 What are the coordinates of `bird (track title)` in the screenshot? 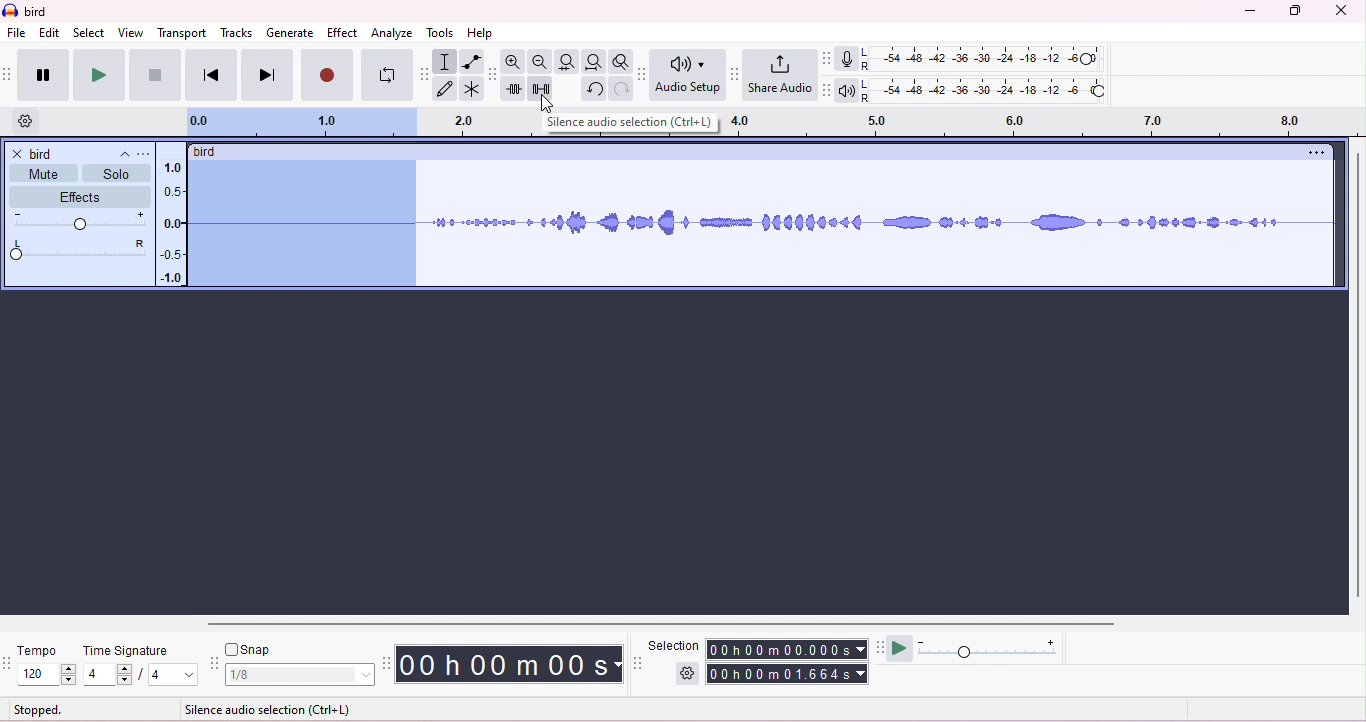 It's located at (208, 150).